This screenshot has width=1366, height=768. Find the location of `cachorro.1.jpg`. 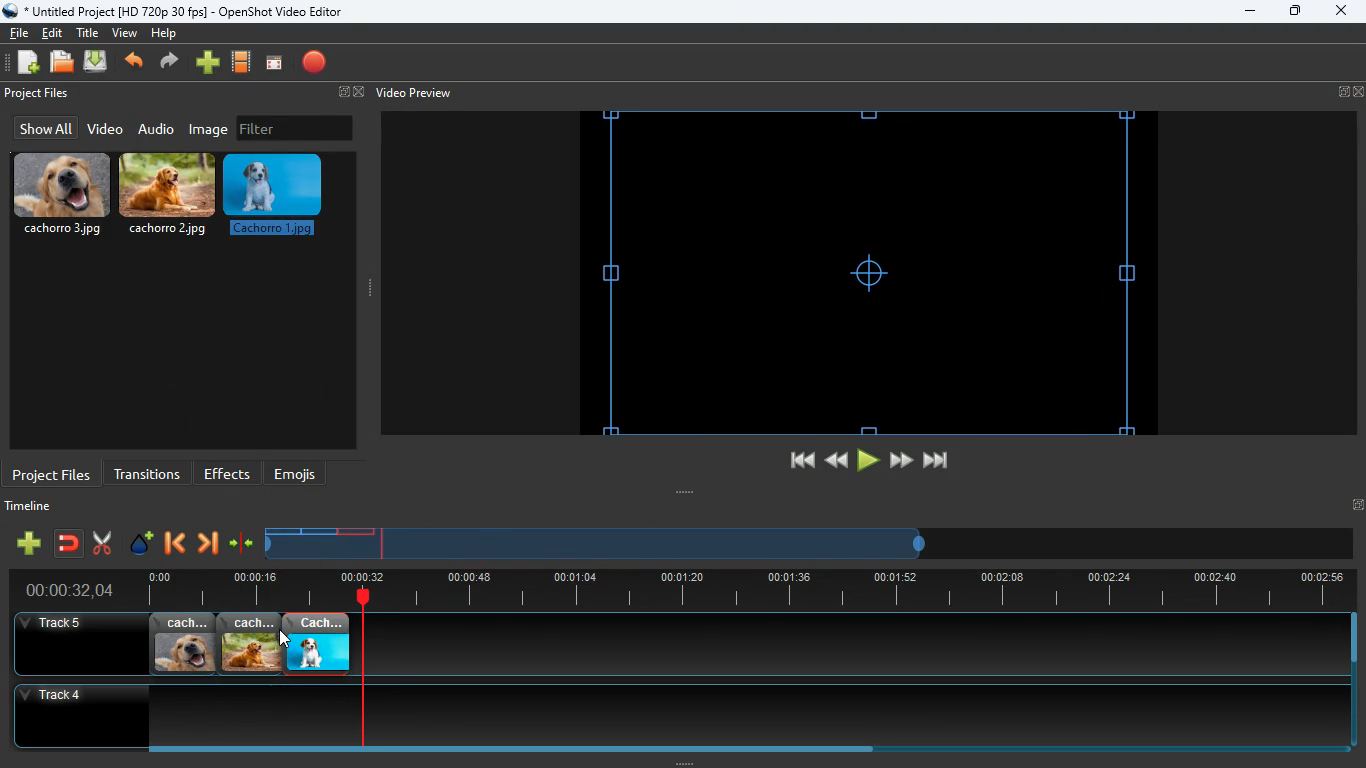

cachorro.1.jpg is located at coordinates (317, 644).